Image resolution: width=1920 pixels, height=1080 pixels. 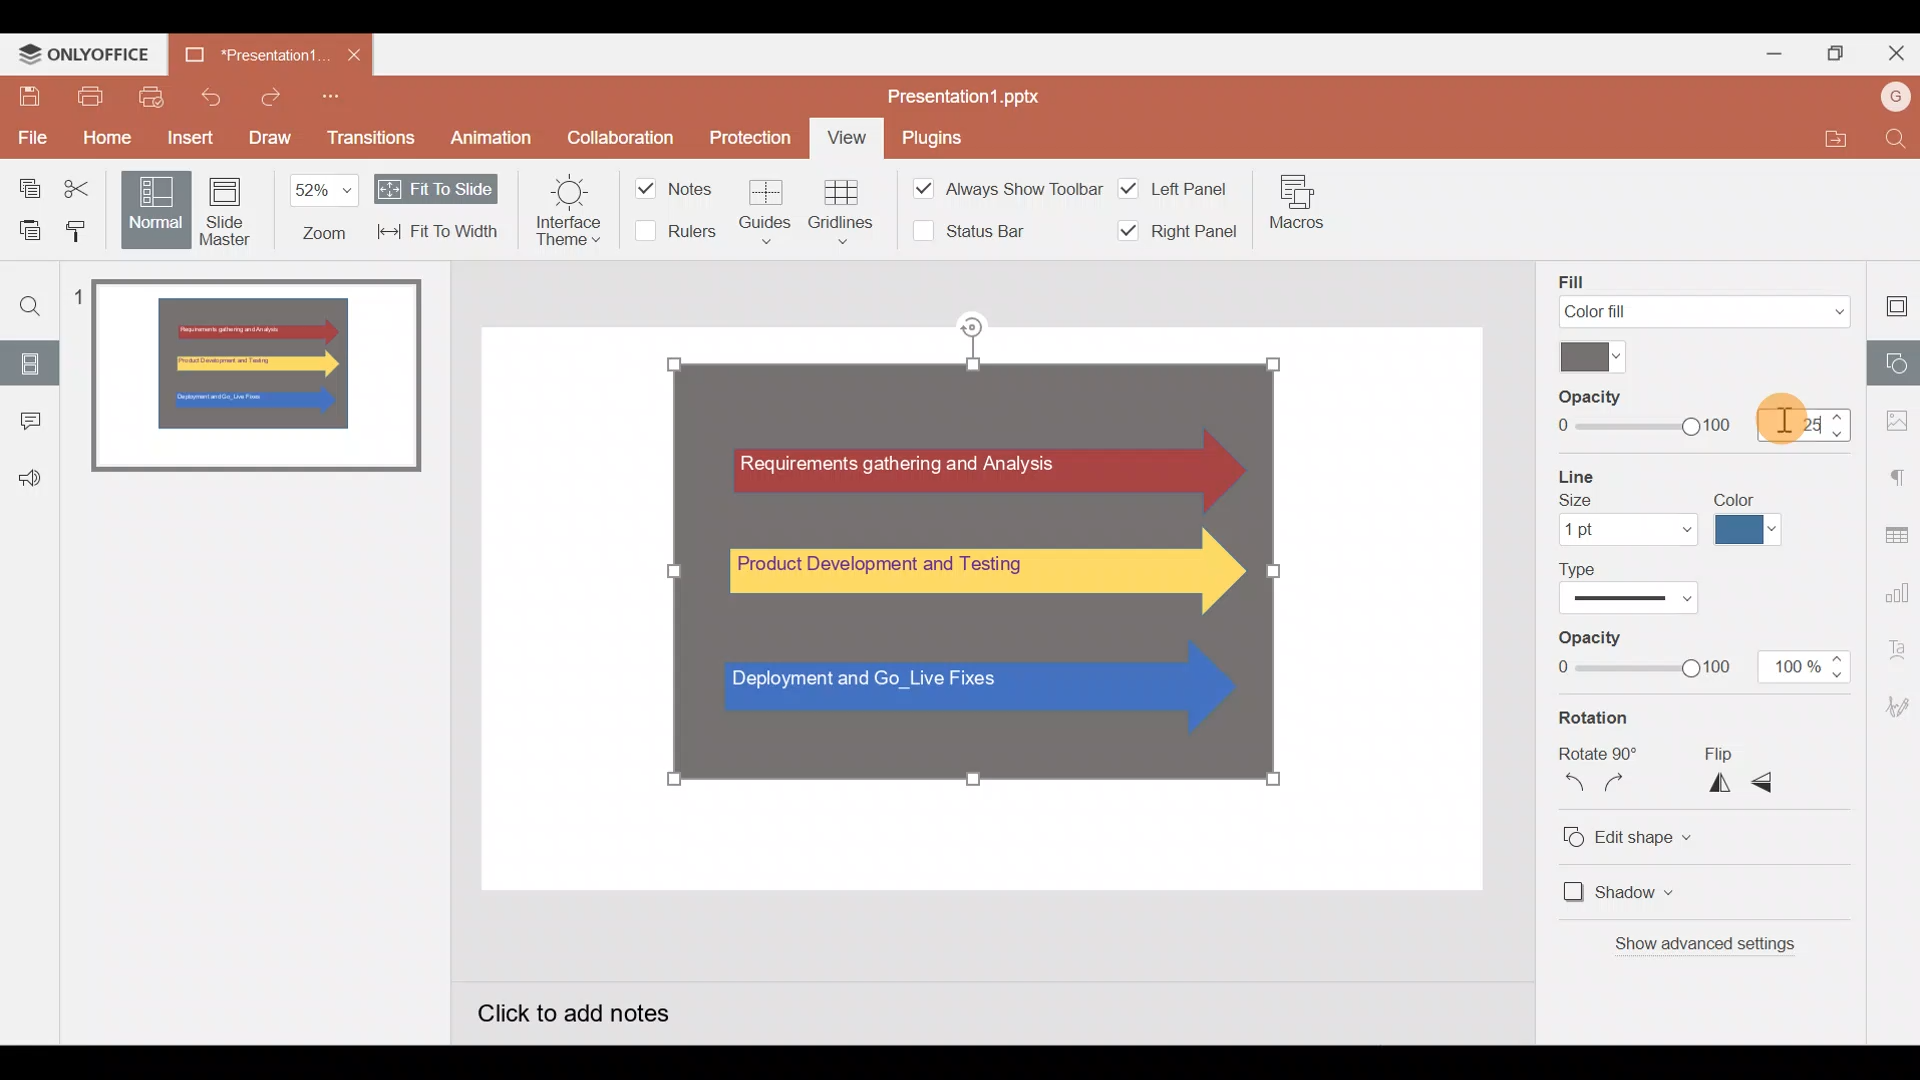 I want to click on Plugins, so click(x=932, y=140).